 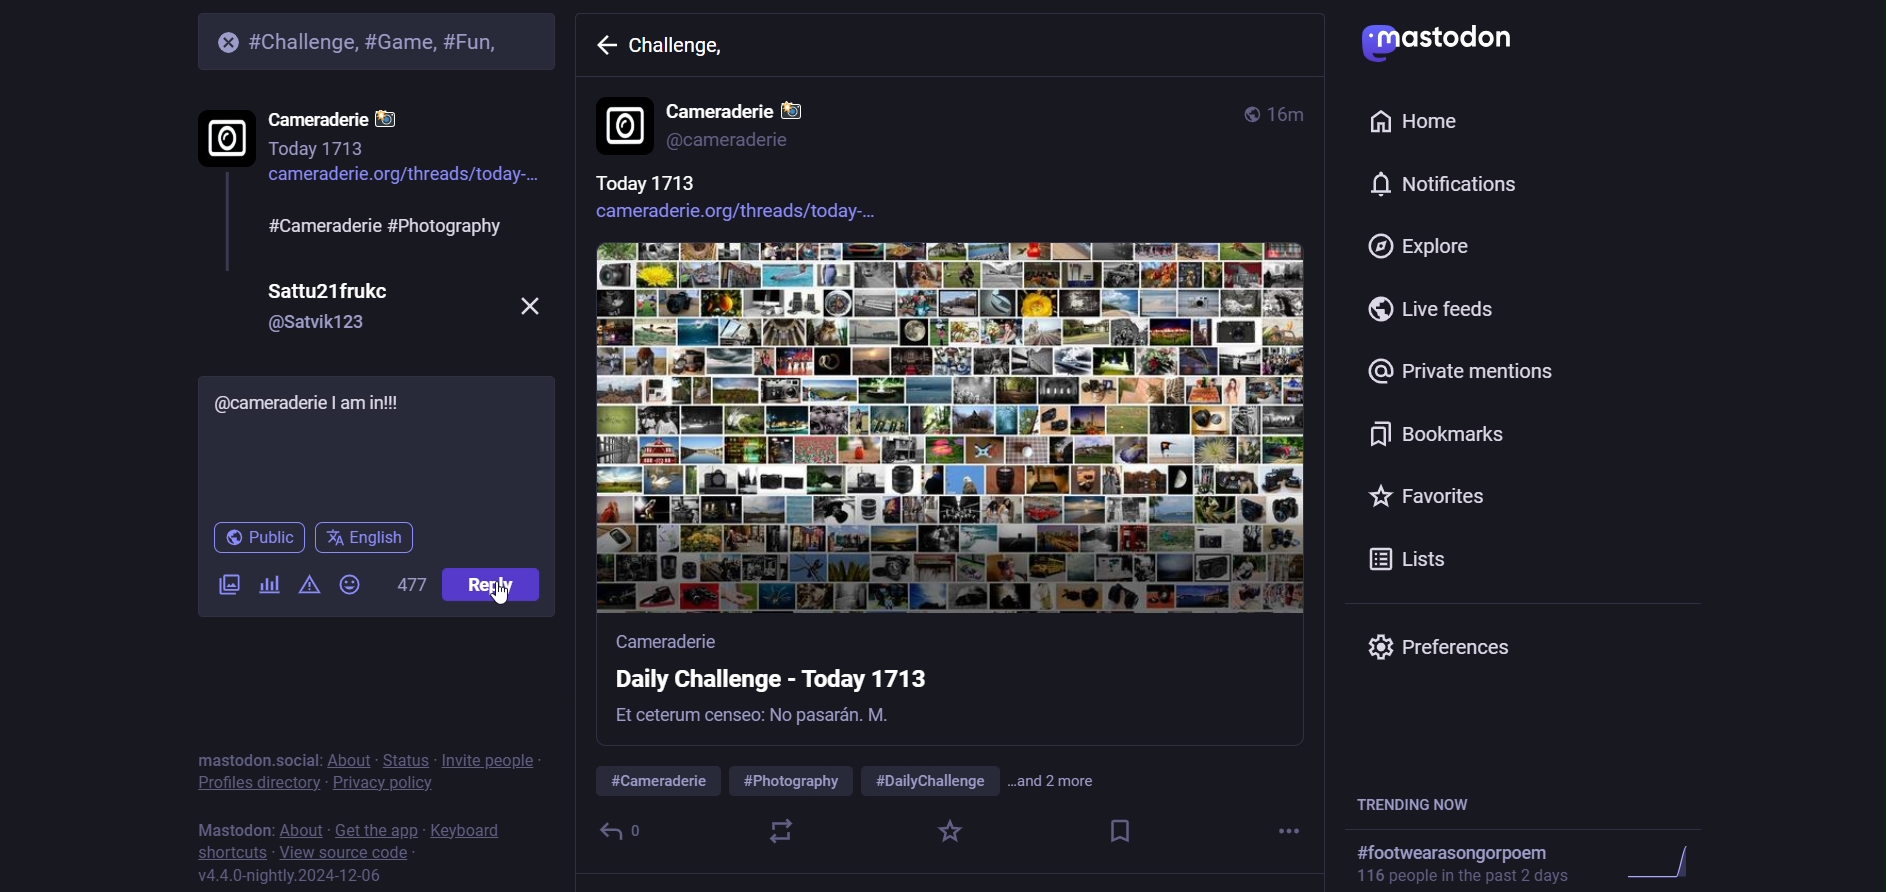 I want to click on notification, so click(x=1438, y=185).